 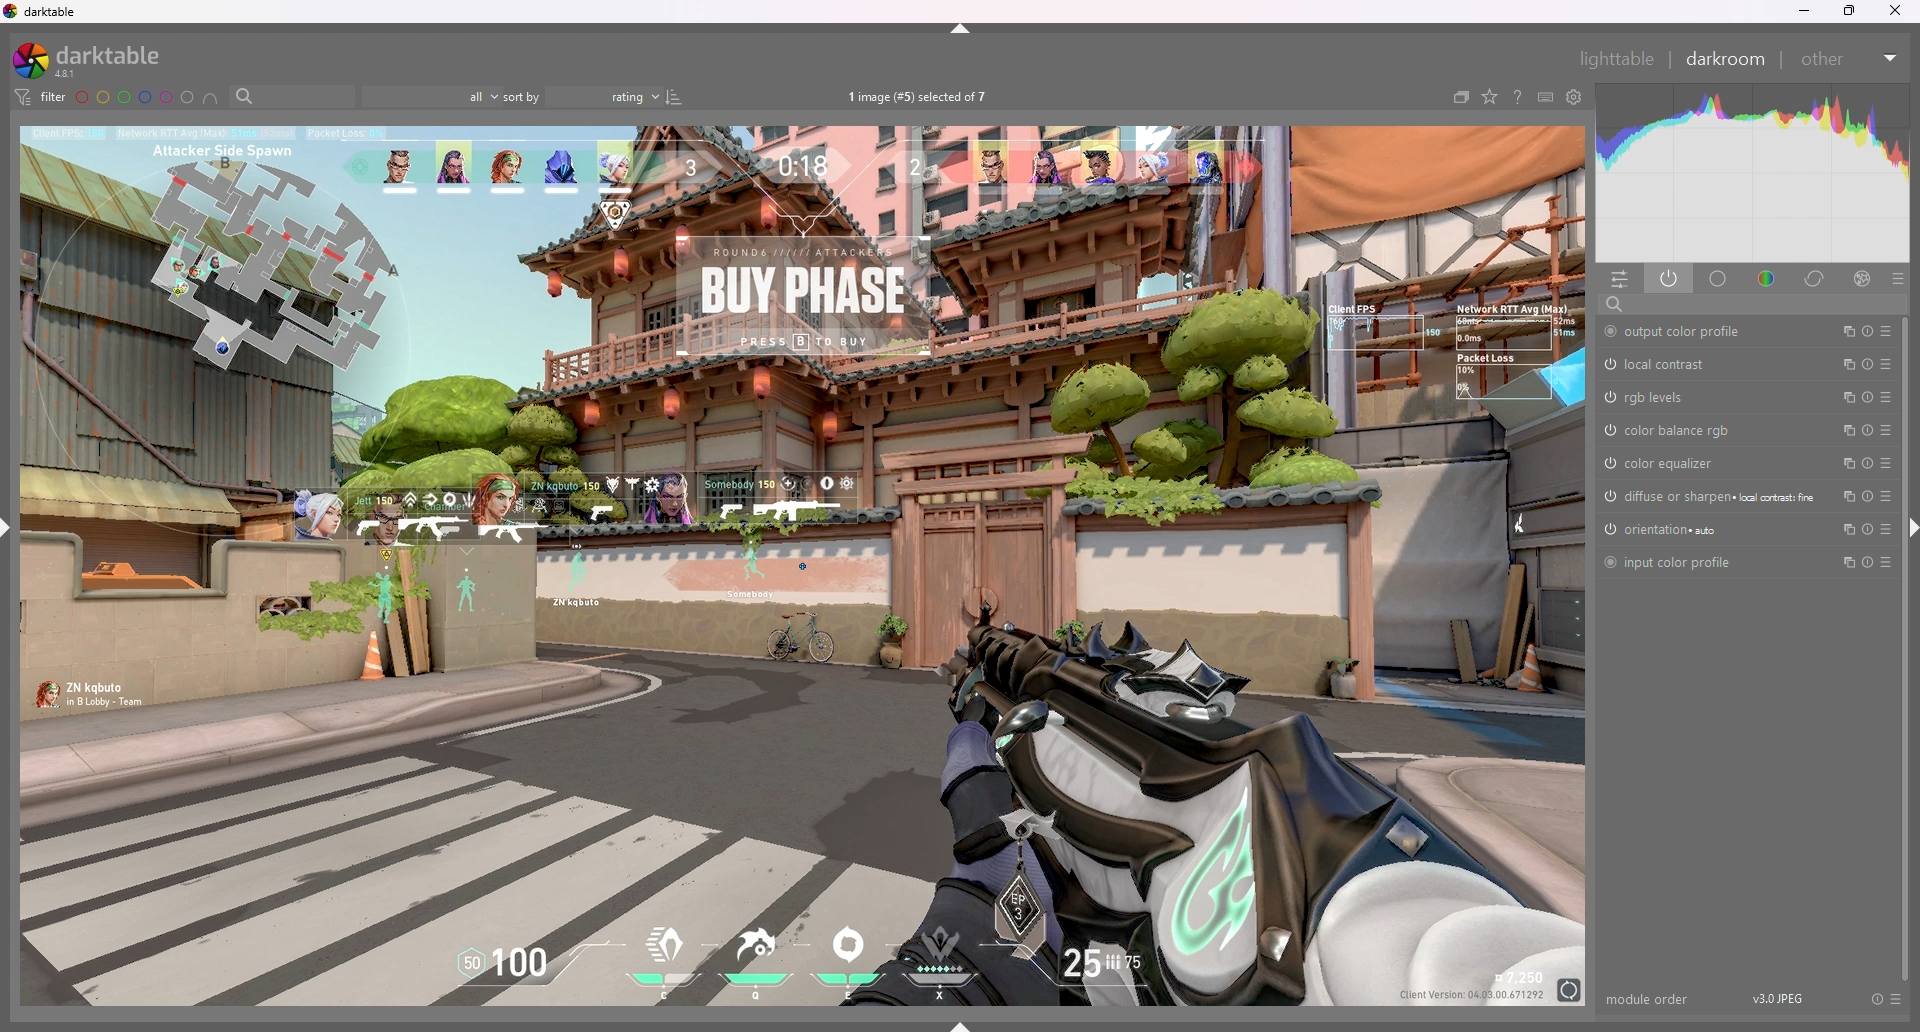 What do you see at coordinates (1719, 278) in the screenshot?
I see `base` at bounding box center [1719, 278].